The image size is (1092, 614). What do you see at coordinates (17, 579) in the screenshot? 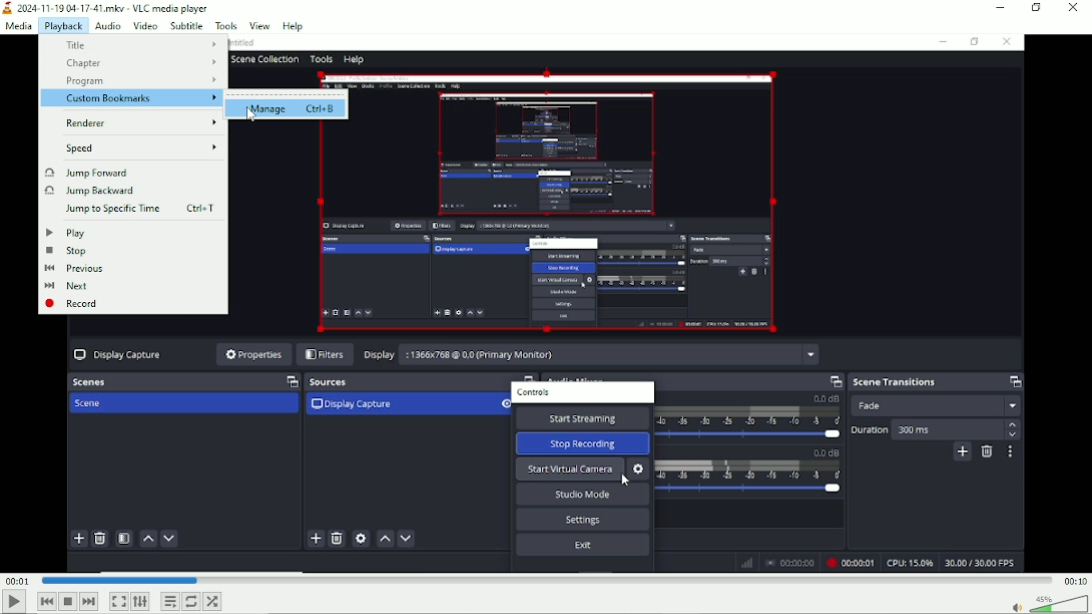
I see `00:01` at bounding box center [17, 579].